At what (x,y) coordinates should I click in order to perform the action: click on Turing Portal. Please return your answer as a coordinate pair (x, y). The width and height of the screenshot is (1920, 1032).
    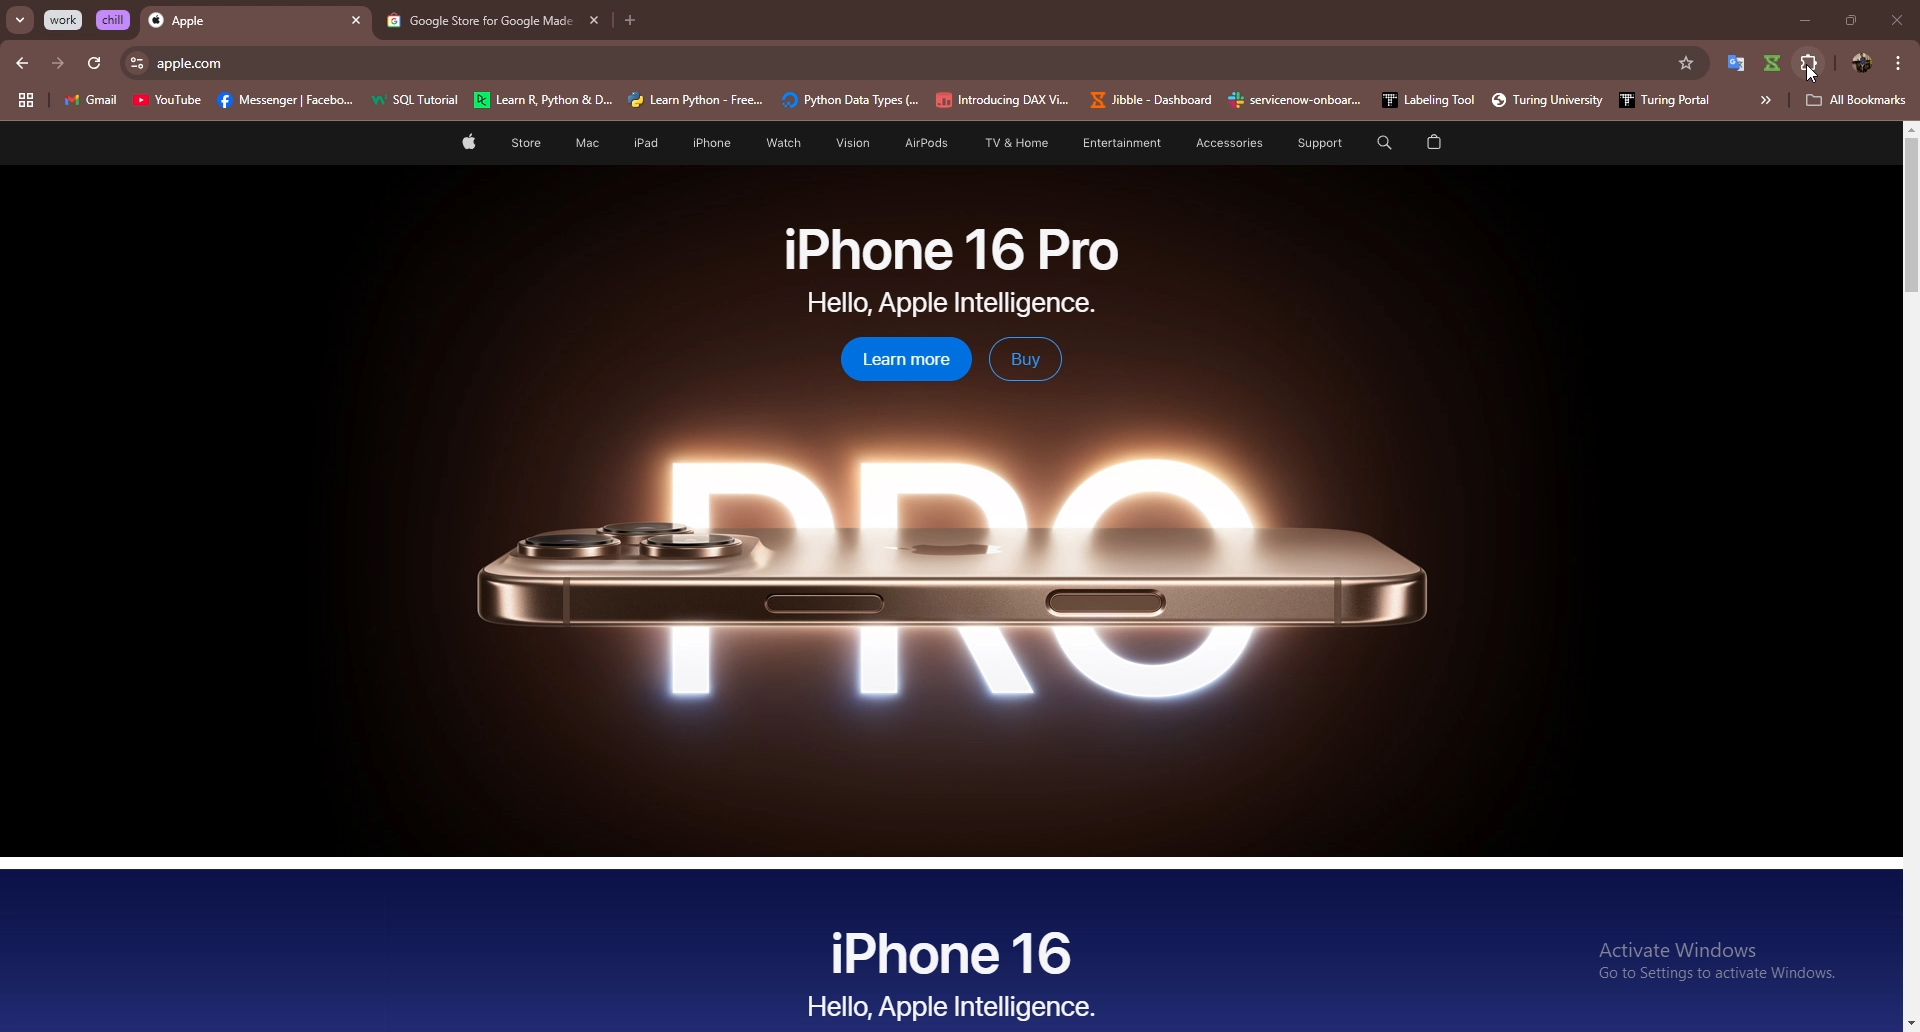
    Looking at the image, I should click on (1659, 98).